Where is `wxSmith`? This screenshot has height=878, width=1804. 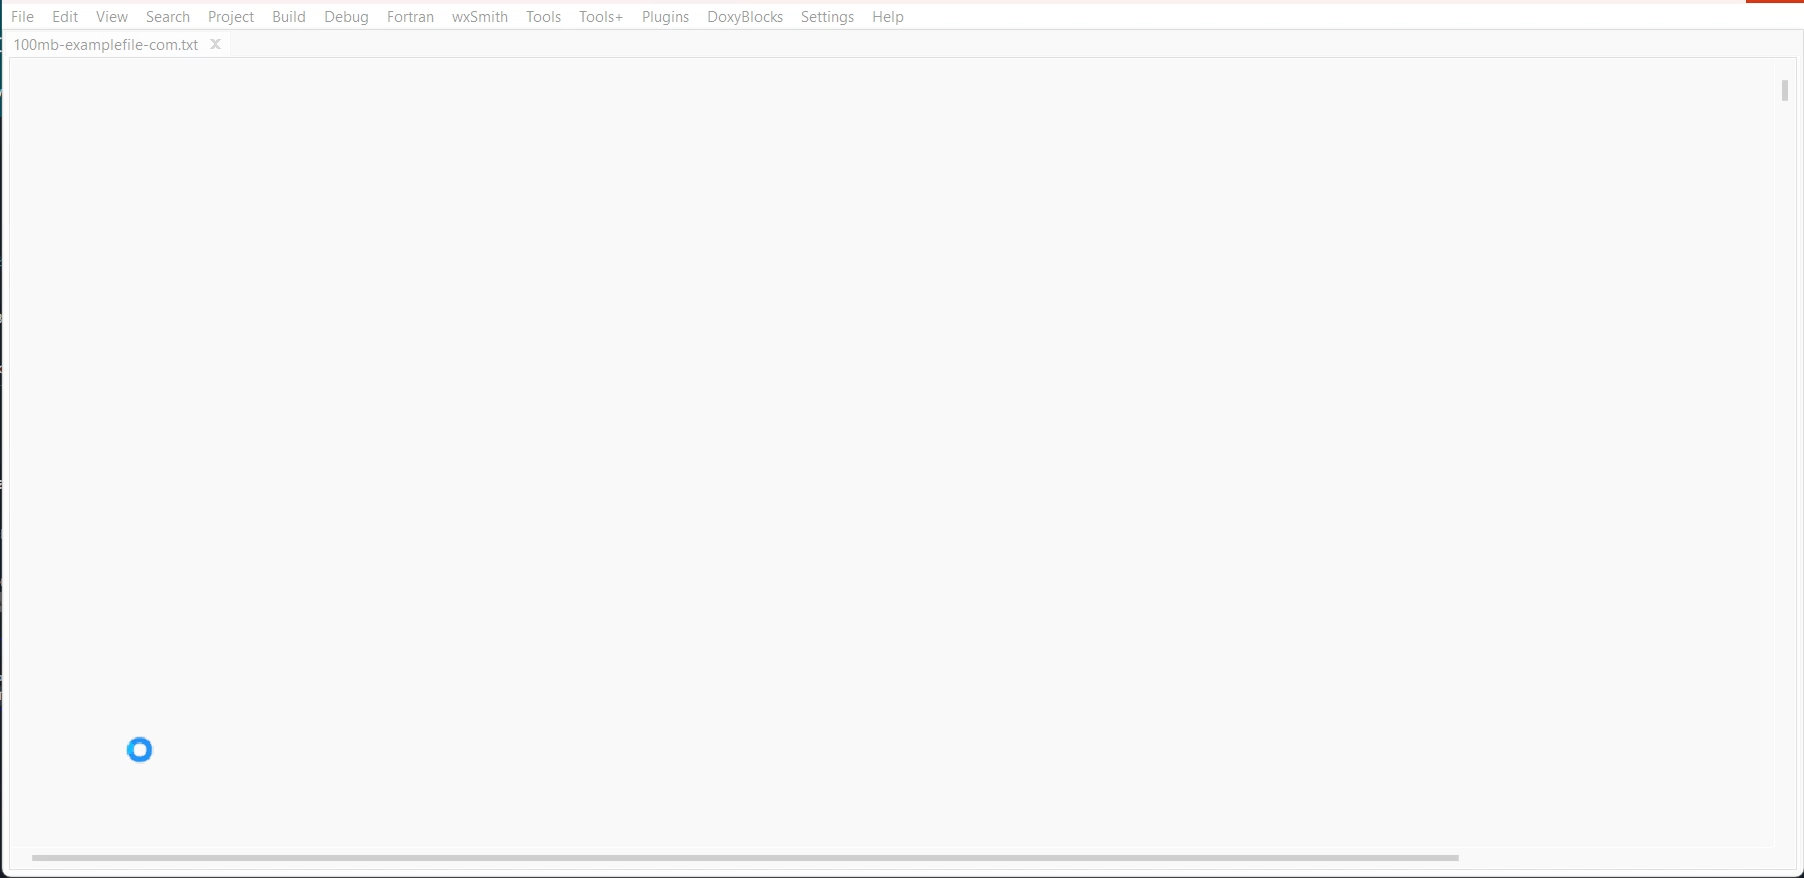
wxSmith is located at coordinates (480, 18).